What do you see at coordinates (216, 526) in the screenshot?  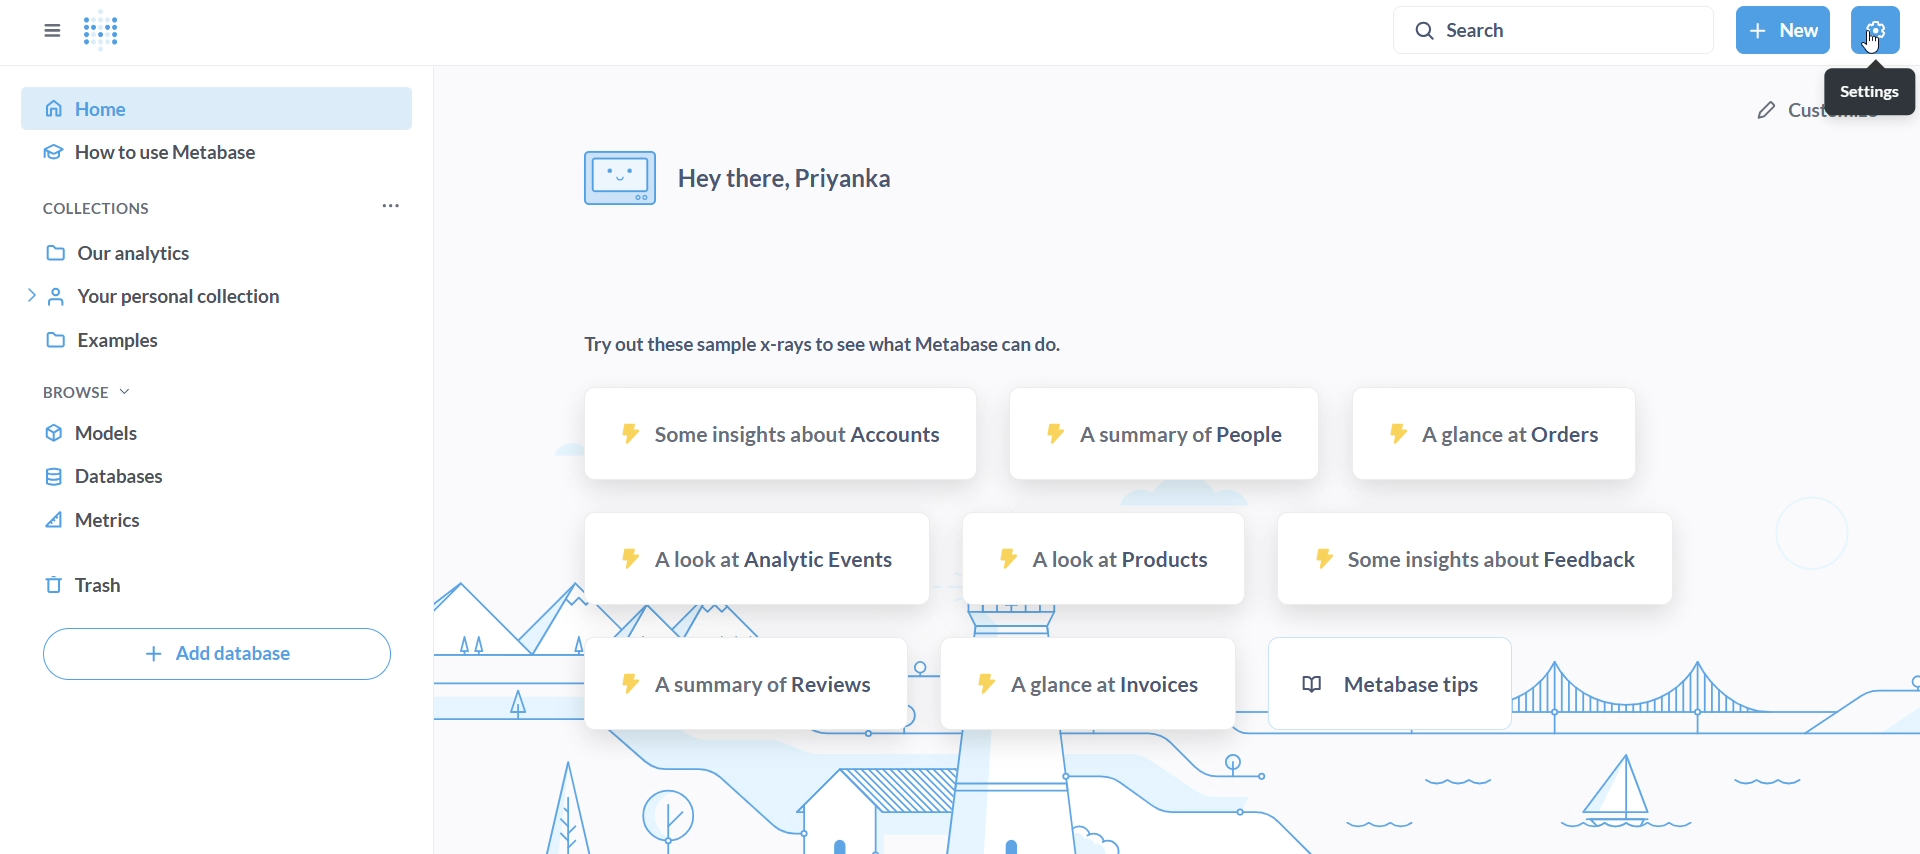 I see `metrics` at bounding box center [216, 526].